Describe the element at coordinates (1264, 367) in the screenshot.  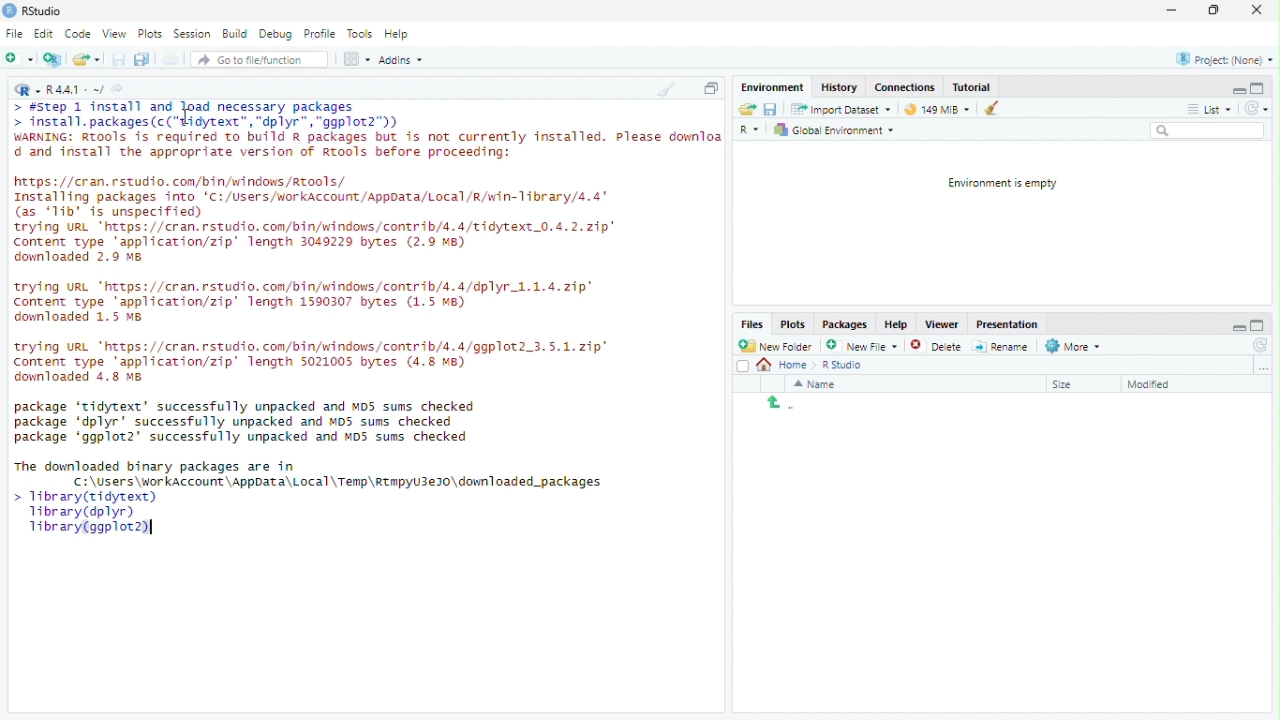
I see `Browse` at that location.